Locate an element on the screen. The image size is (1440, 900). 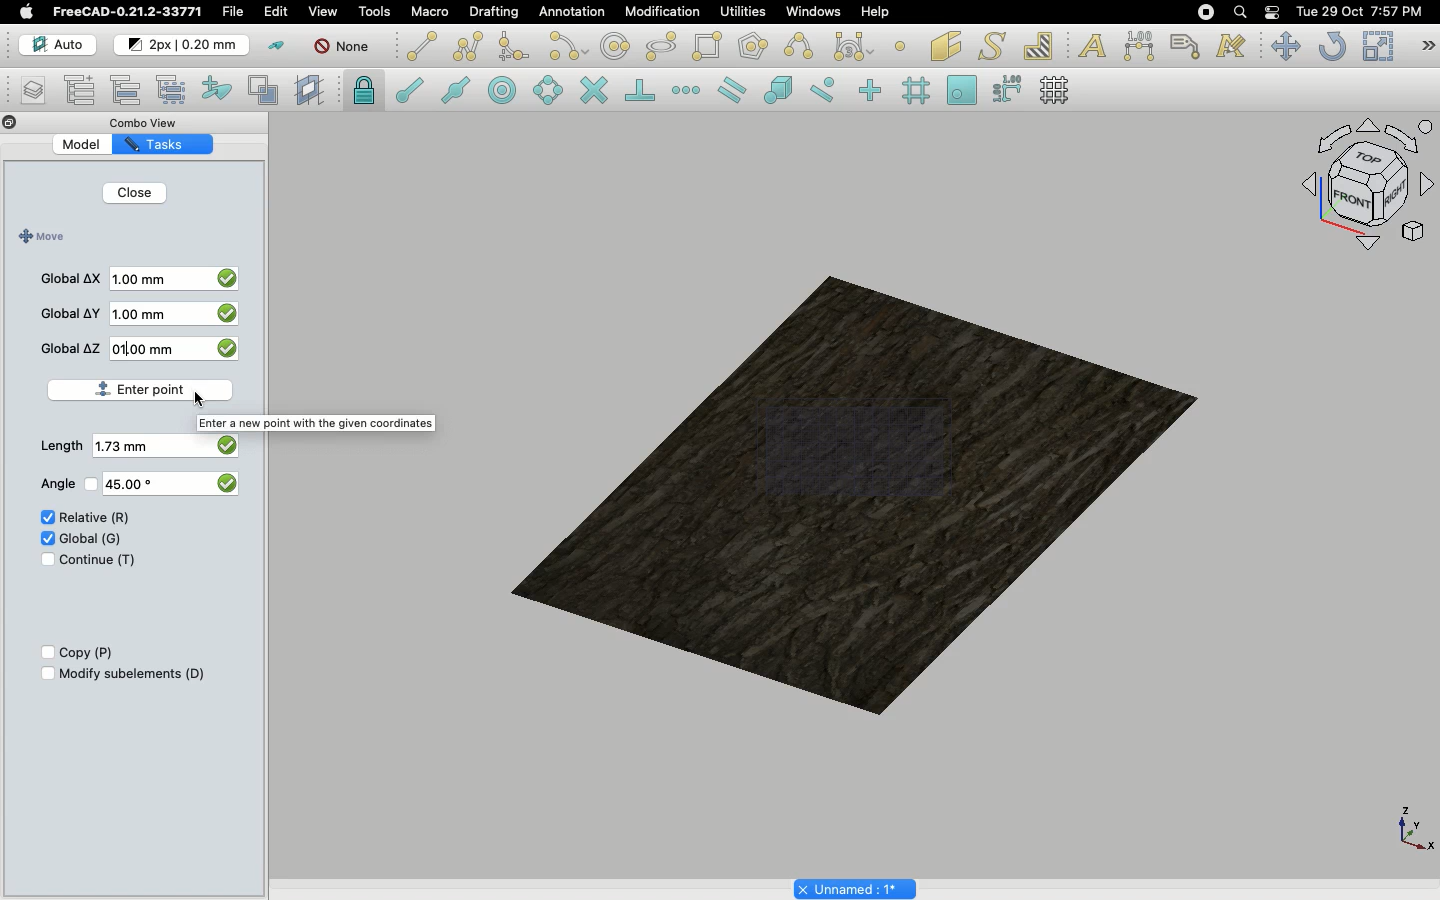
Snap angle is located at coordinates (549, 92).